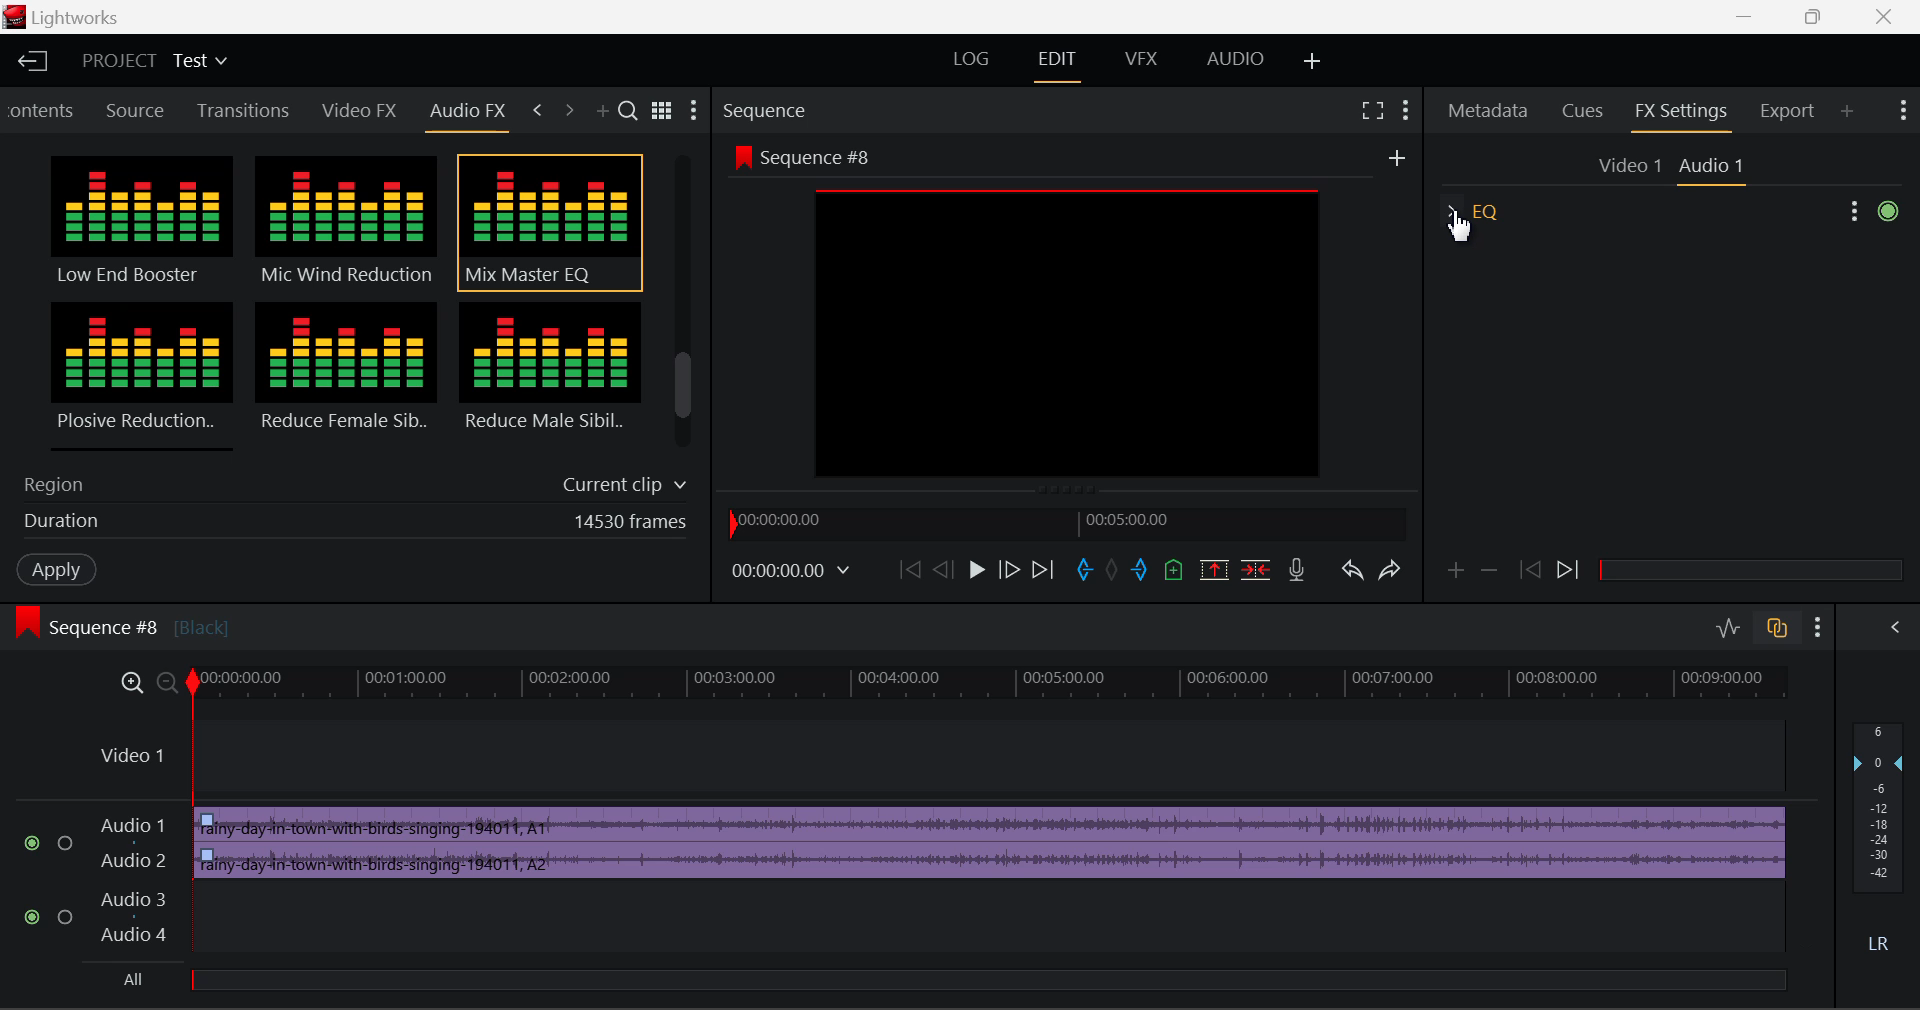  What do you see at coordinates (1064, 522) in the screenshot?
I see `Project Timeline Navigator` at bounding box center [1064, 522].